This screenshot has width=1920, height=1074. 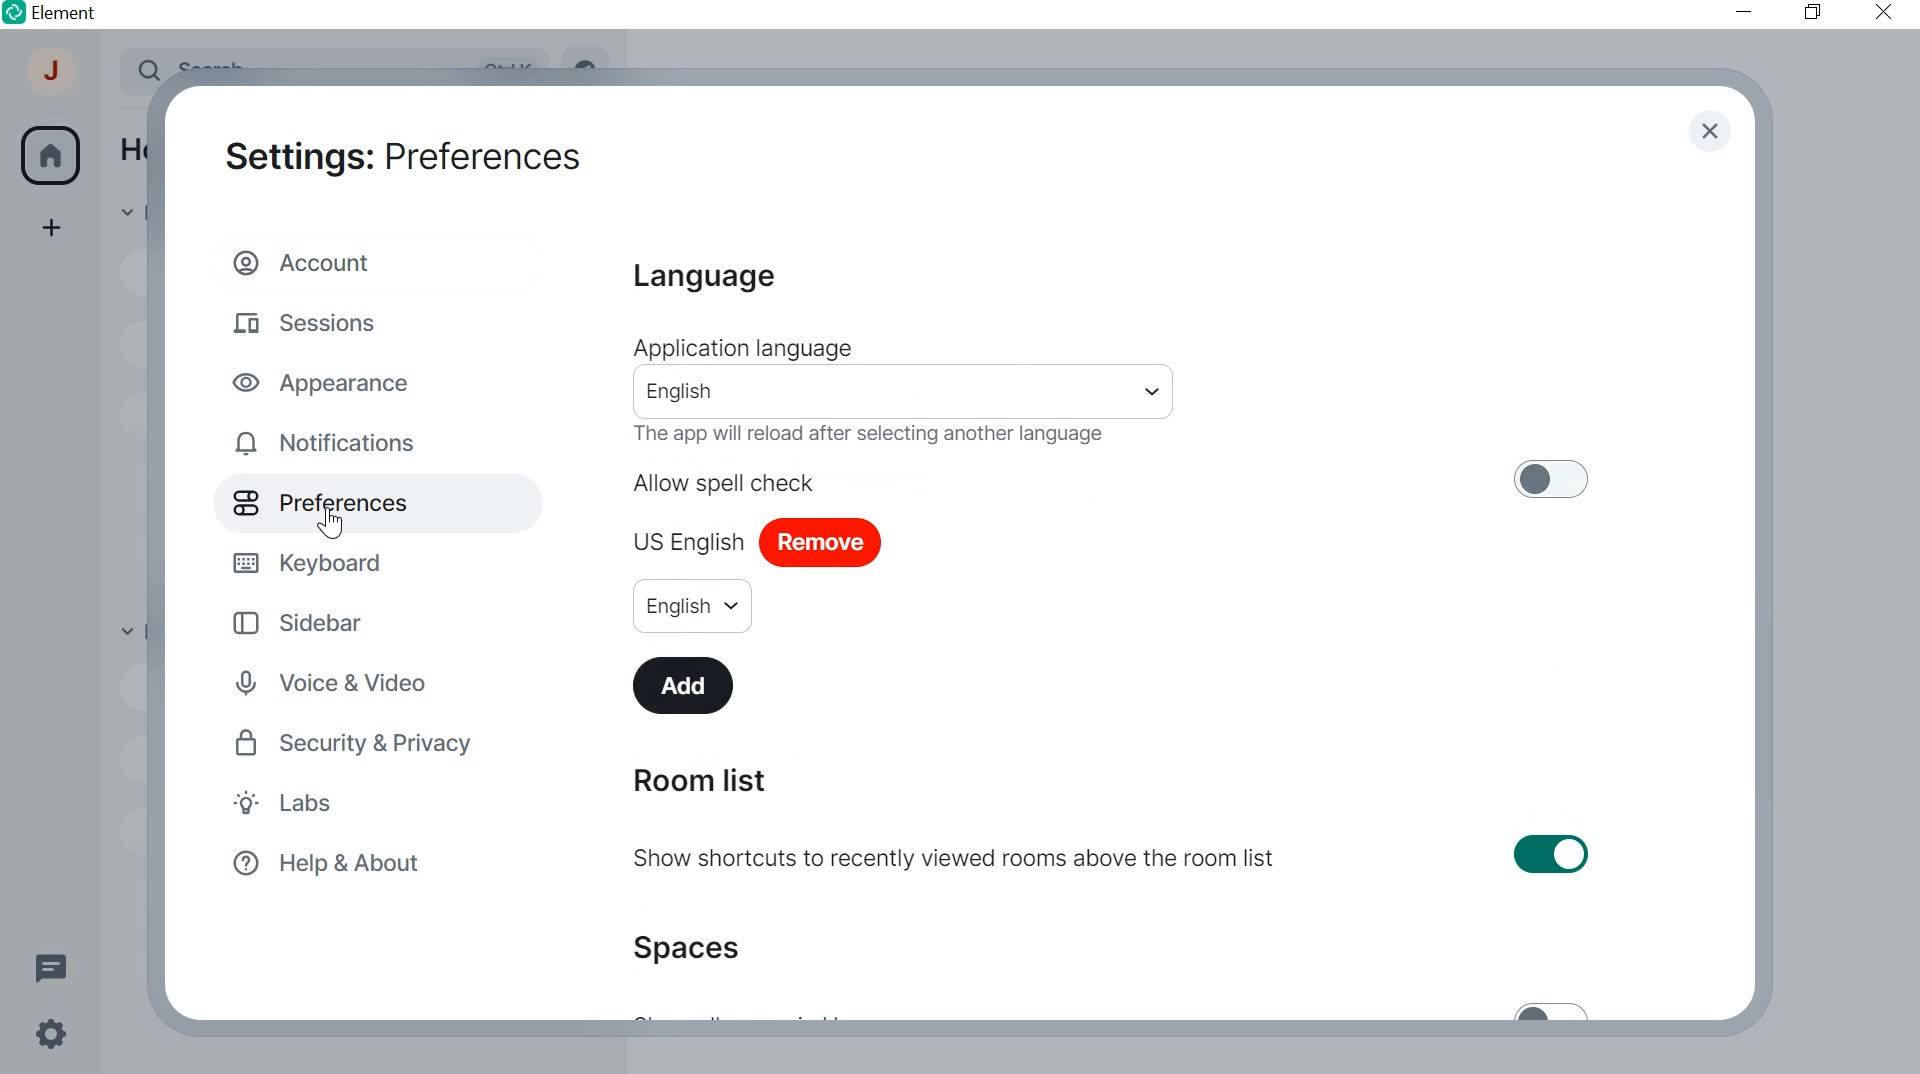 I want to click on settings, so click(x=48, y=1038).